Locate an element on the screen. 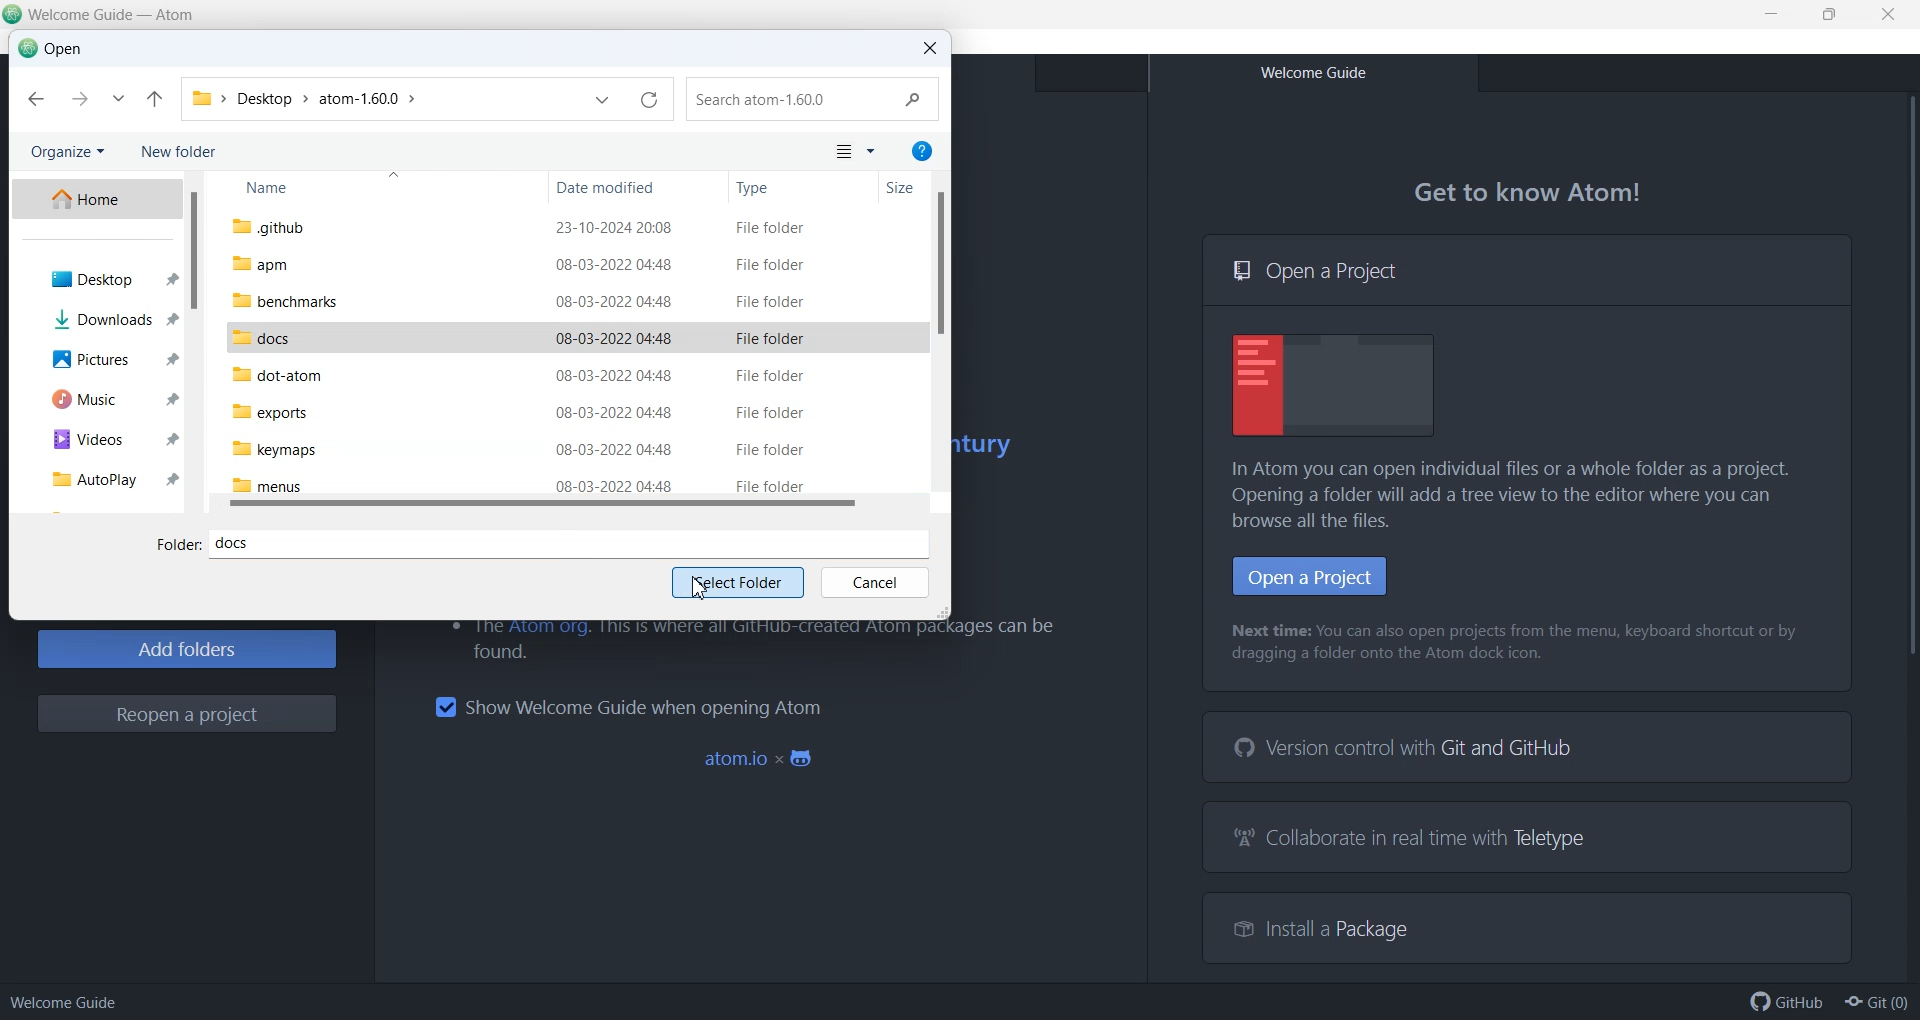 This screenshot has height=1020, width=1920. Get to know Atom! is located at coordinates (1530, 193).